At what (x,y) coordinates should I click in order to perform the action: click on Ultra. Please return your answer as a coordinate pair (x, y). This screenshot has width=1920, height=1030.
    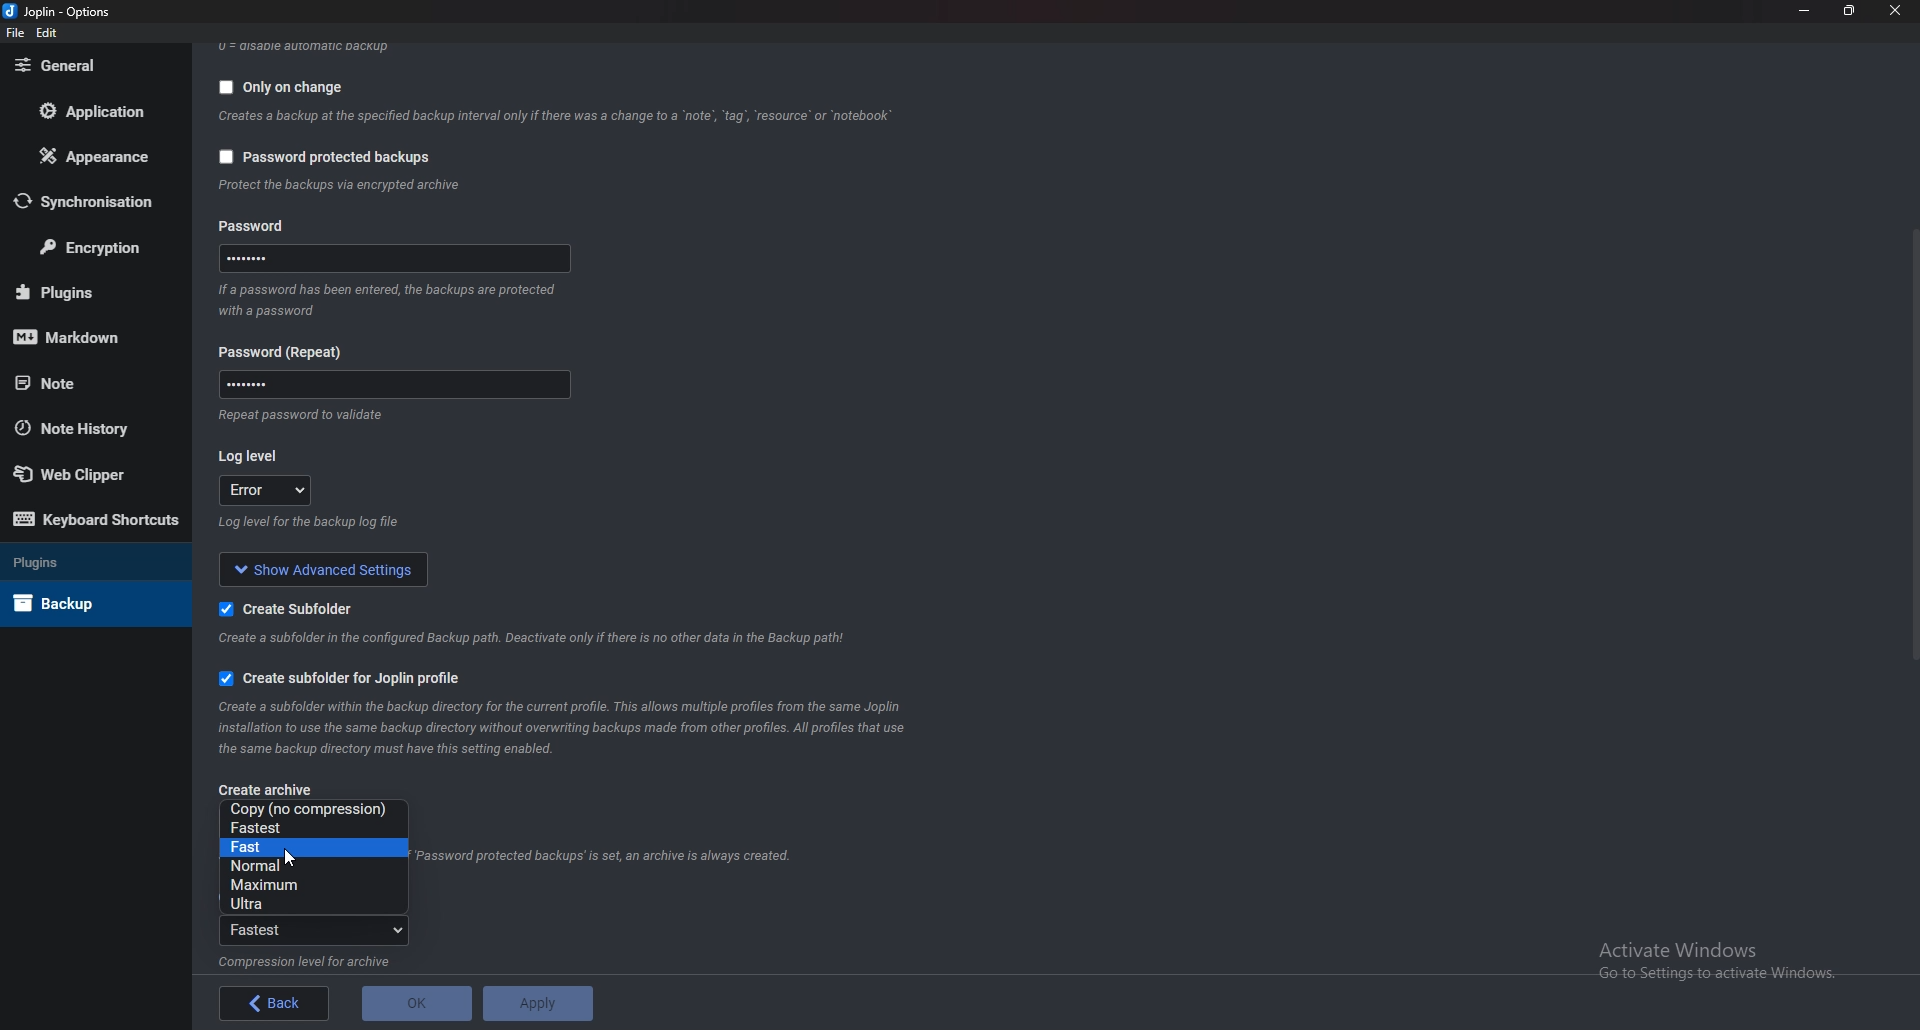
    Looking at the image, I should click on (300, 903).